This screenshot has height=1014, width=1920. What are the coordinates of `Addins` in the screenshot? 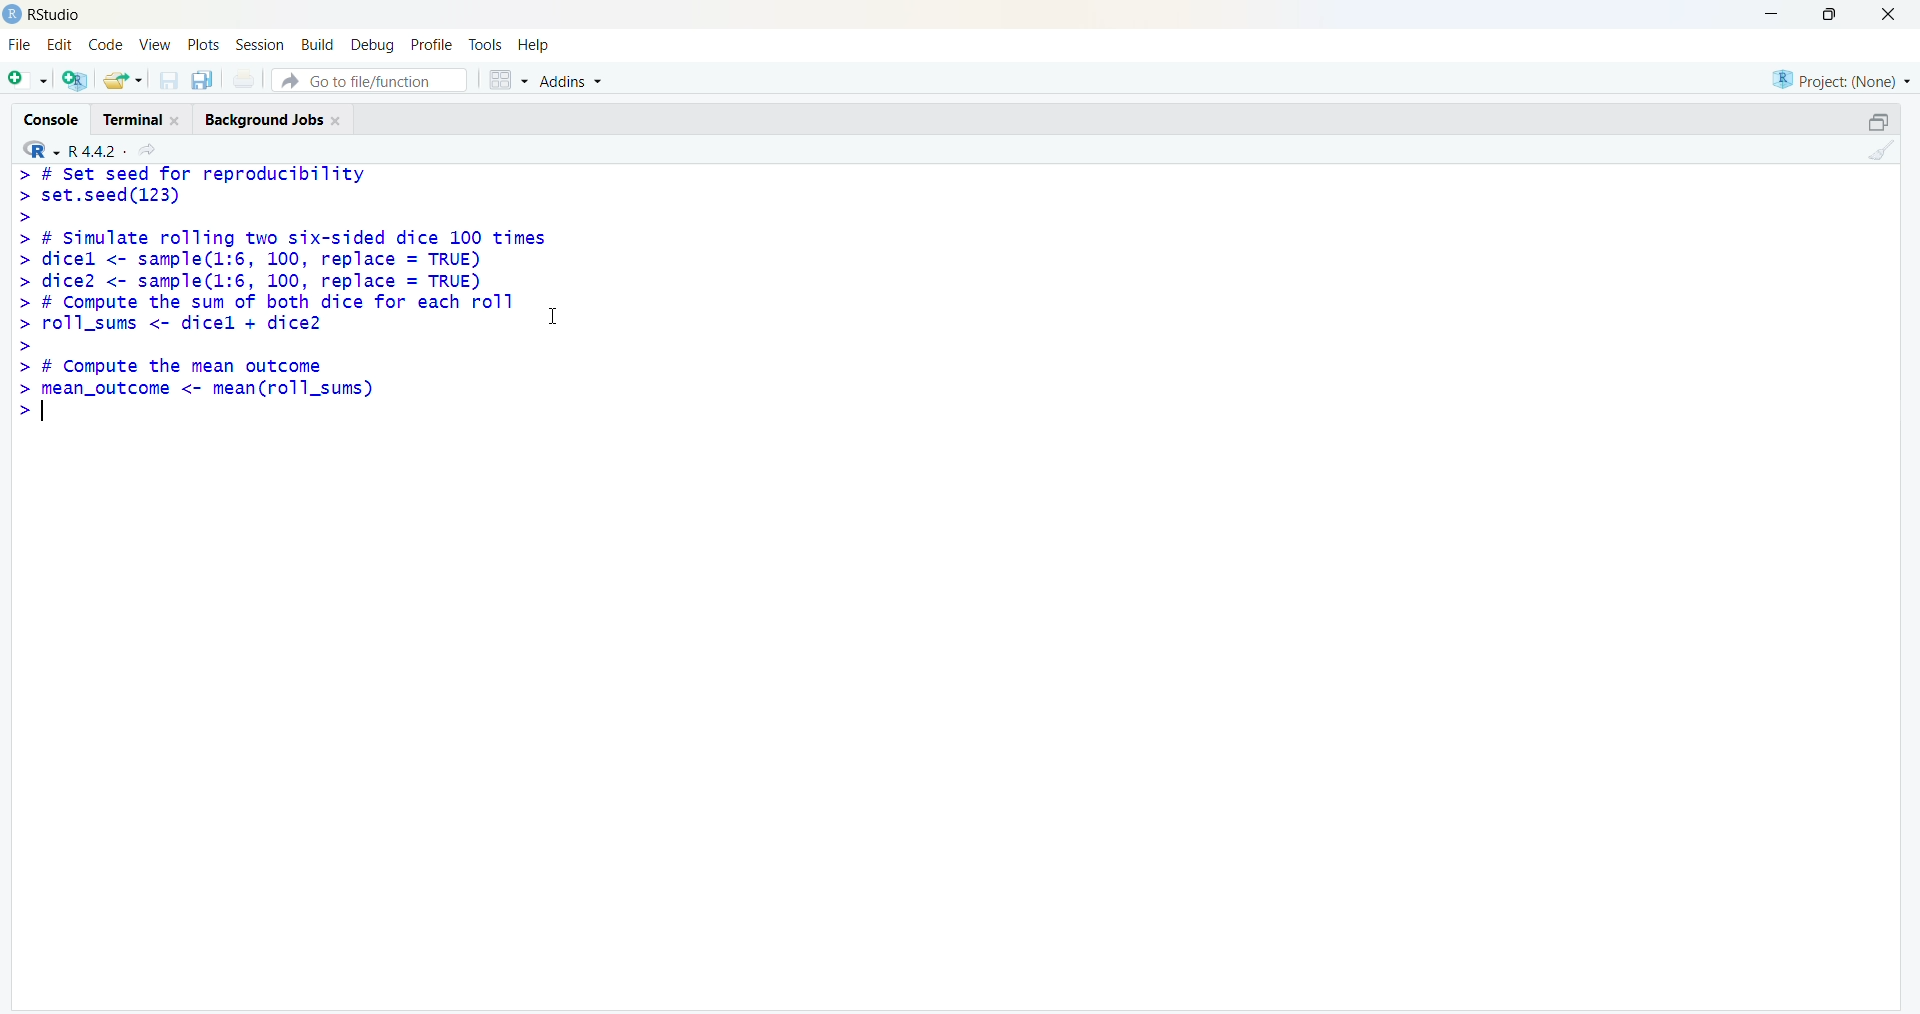 It's located at (573, 81).